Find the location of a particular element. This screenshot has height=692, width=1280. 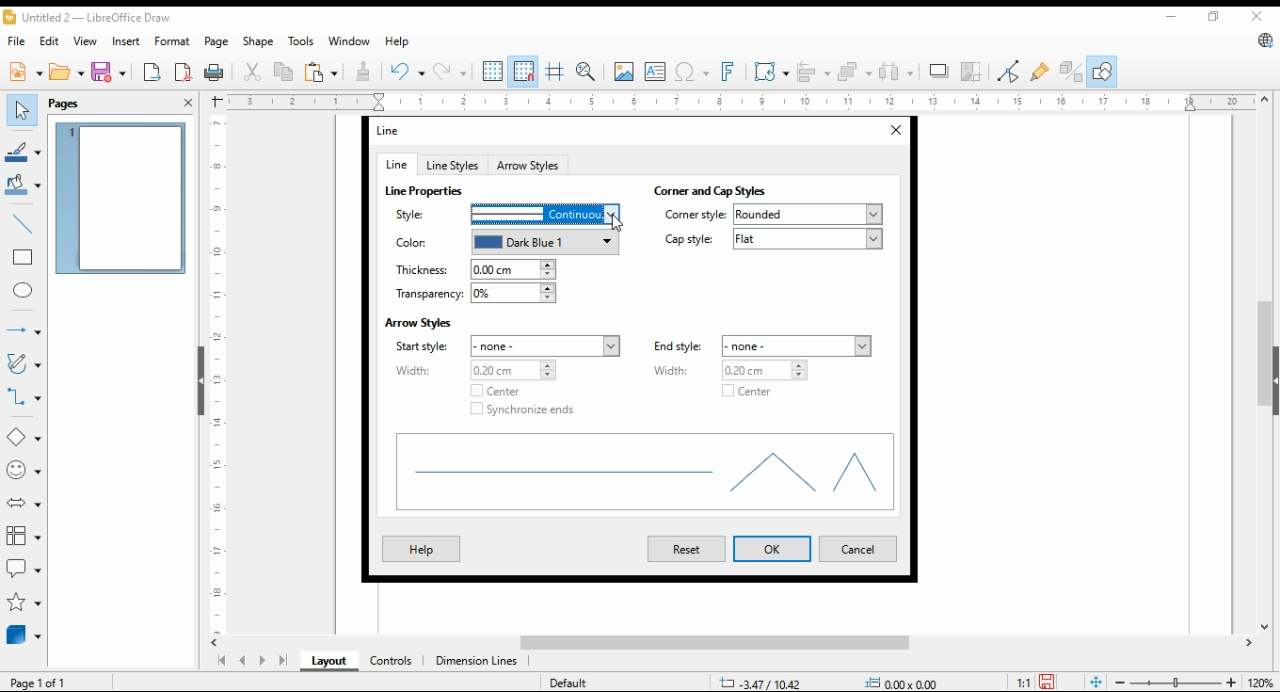

close window is located at coordinates (894, 131).